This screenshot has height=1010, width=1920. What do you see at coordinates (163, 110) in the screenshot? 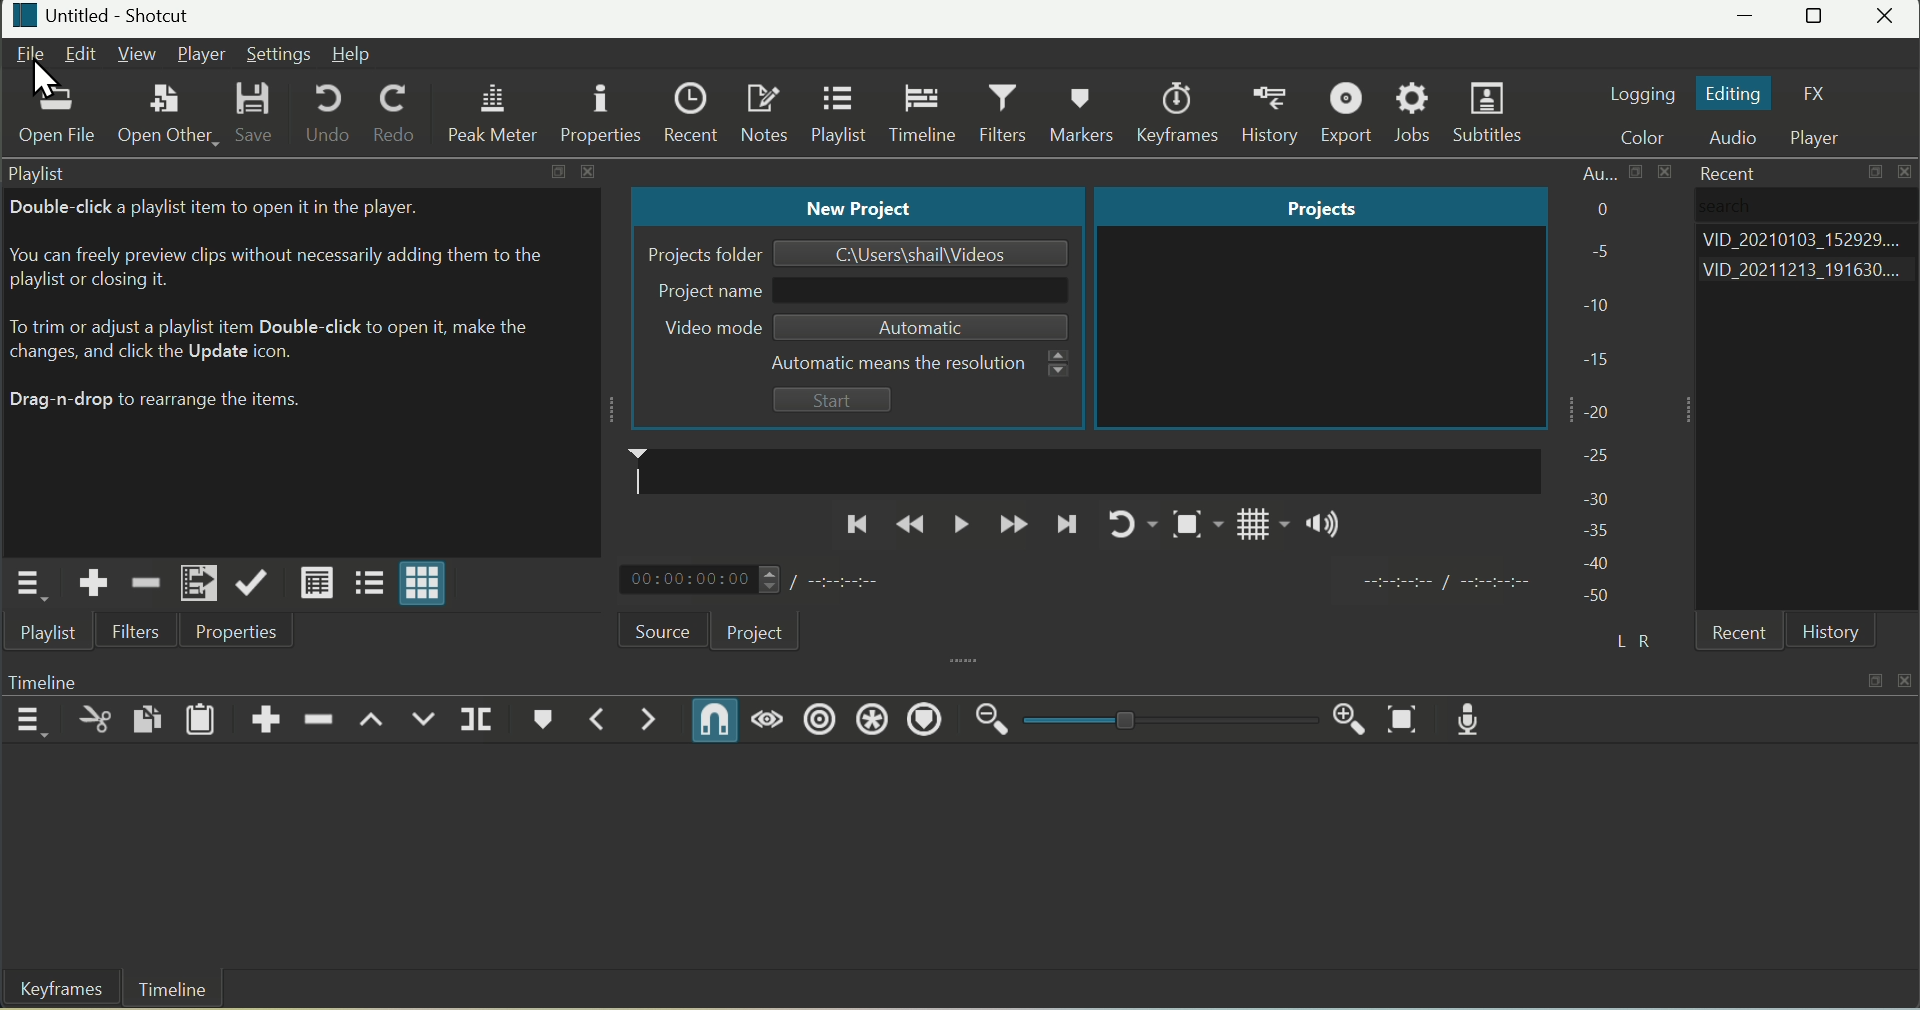
I see `Open Other` at bounding box center [163, 110].